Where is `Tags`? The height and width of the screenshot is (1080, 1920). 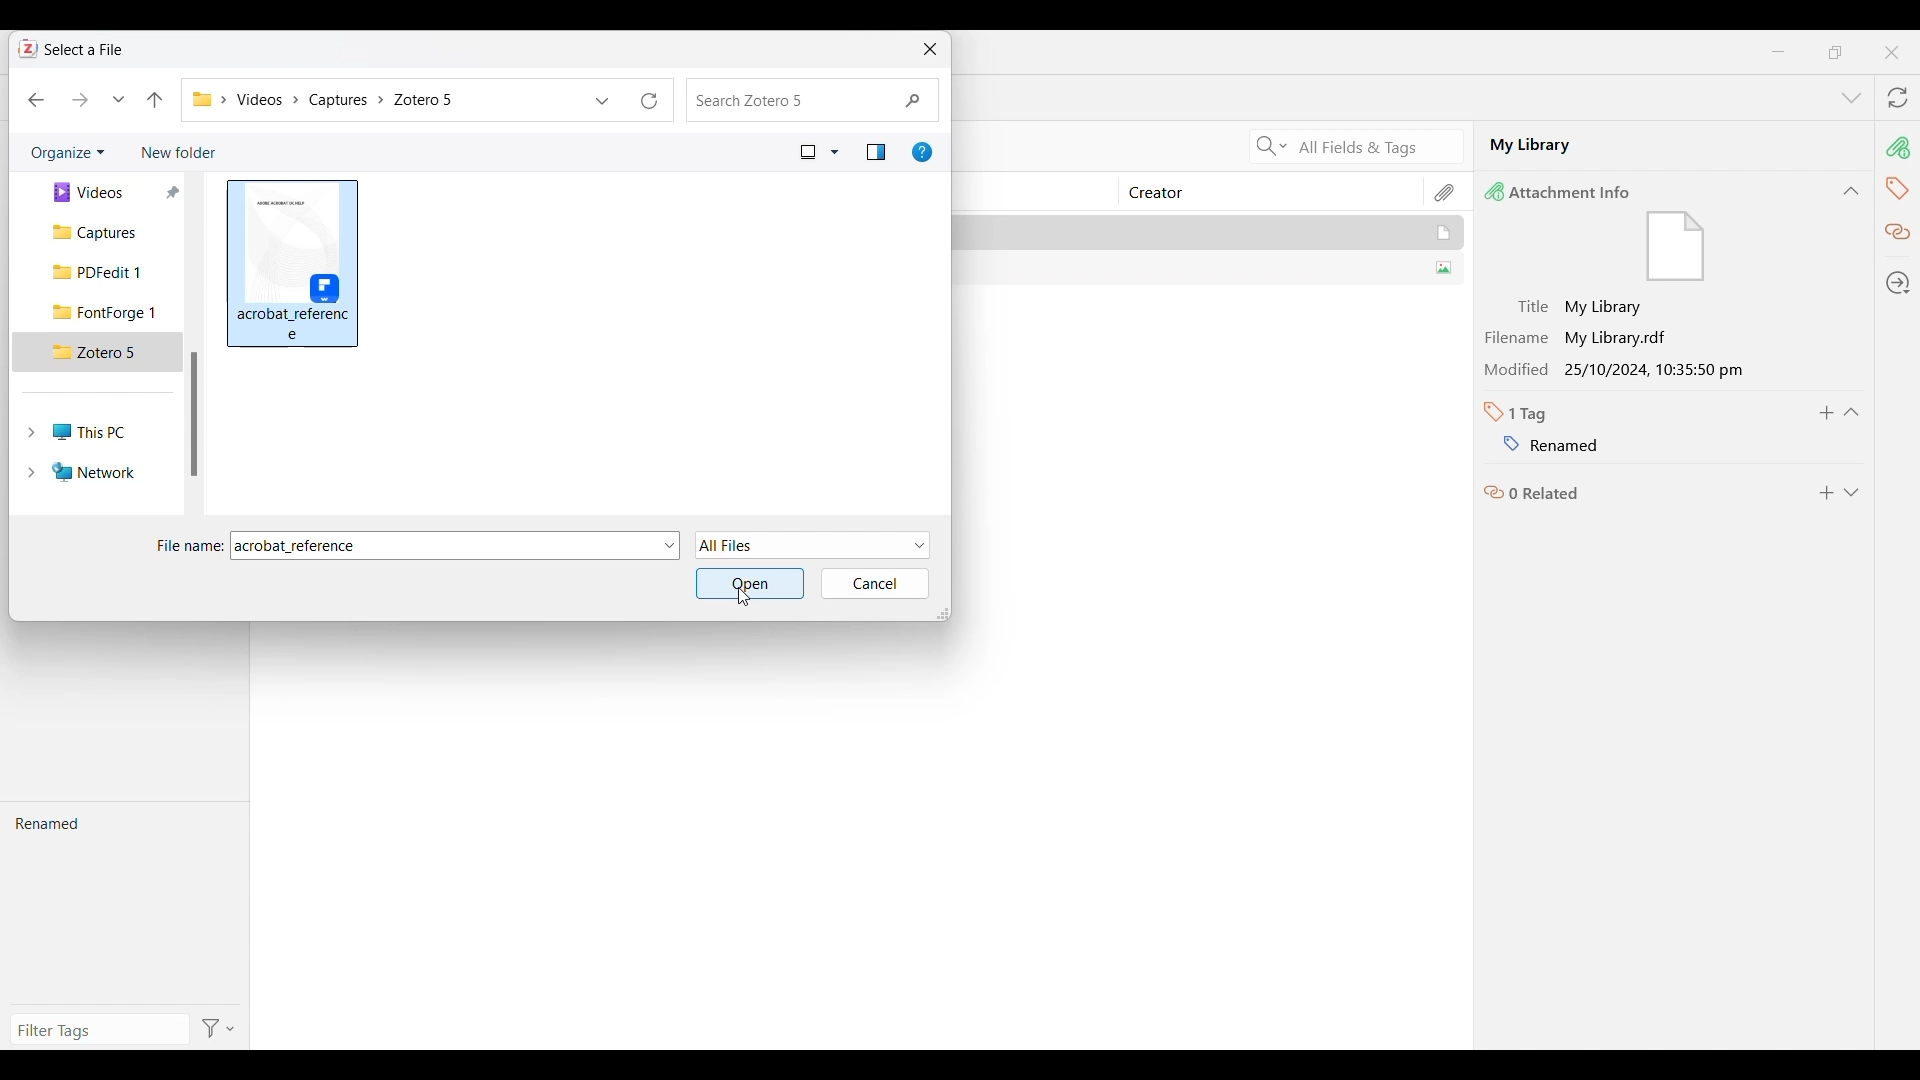 Tags is located at coordinates (1897, 188).